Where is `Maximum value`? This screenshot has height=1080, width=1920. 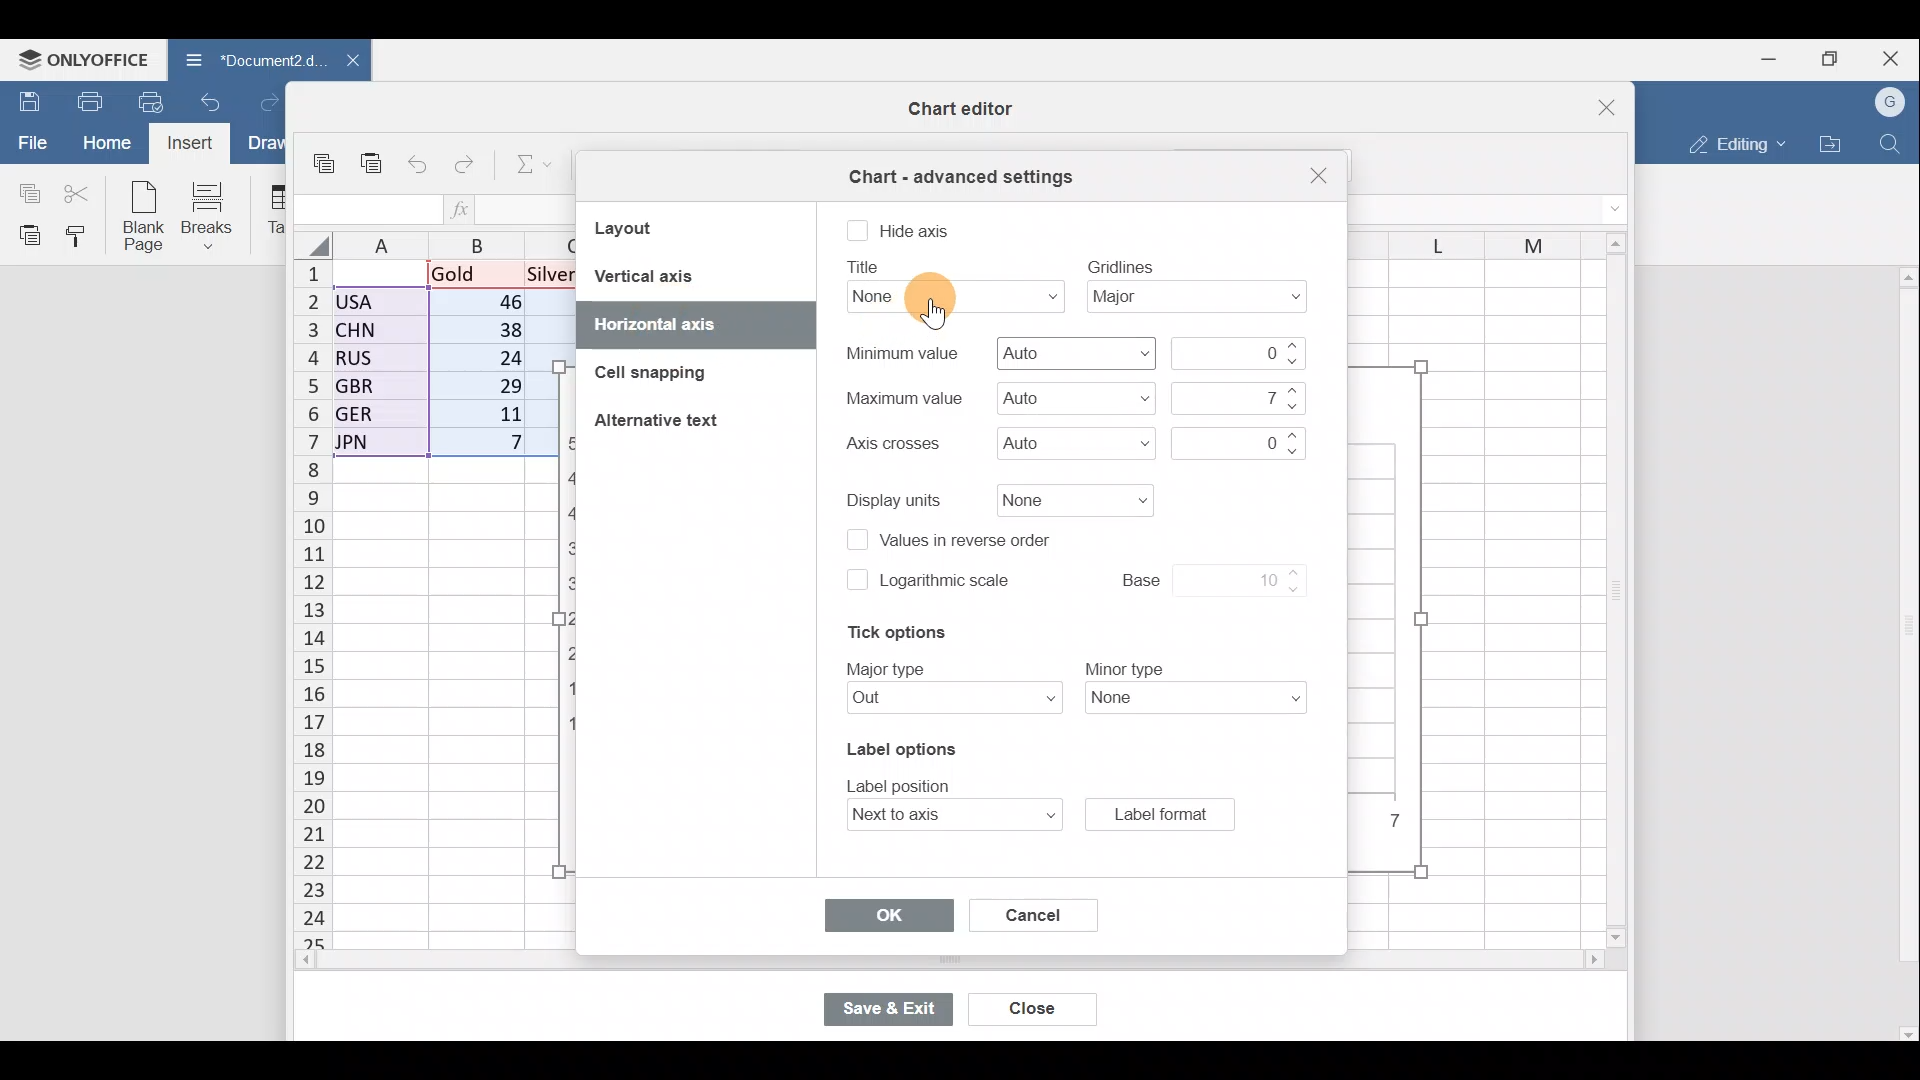
Maximum value is located at coordinates (1234, 397).